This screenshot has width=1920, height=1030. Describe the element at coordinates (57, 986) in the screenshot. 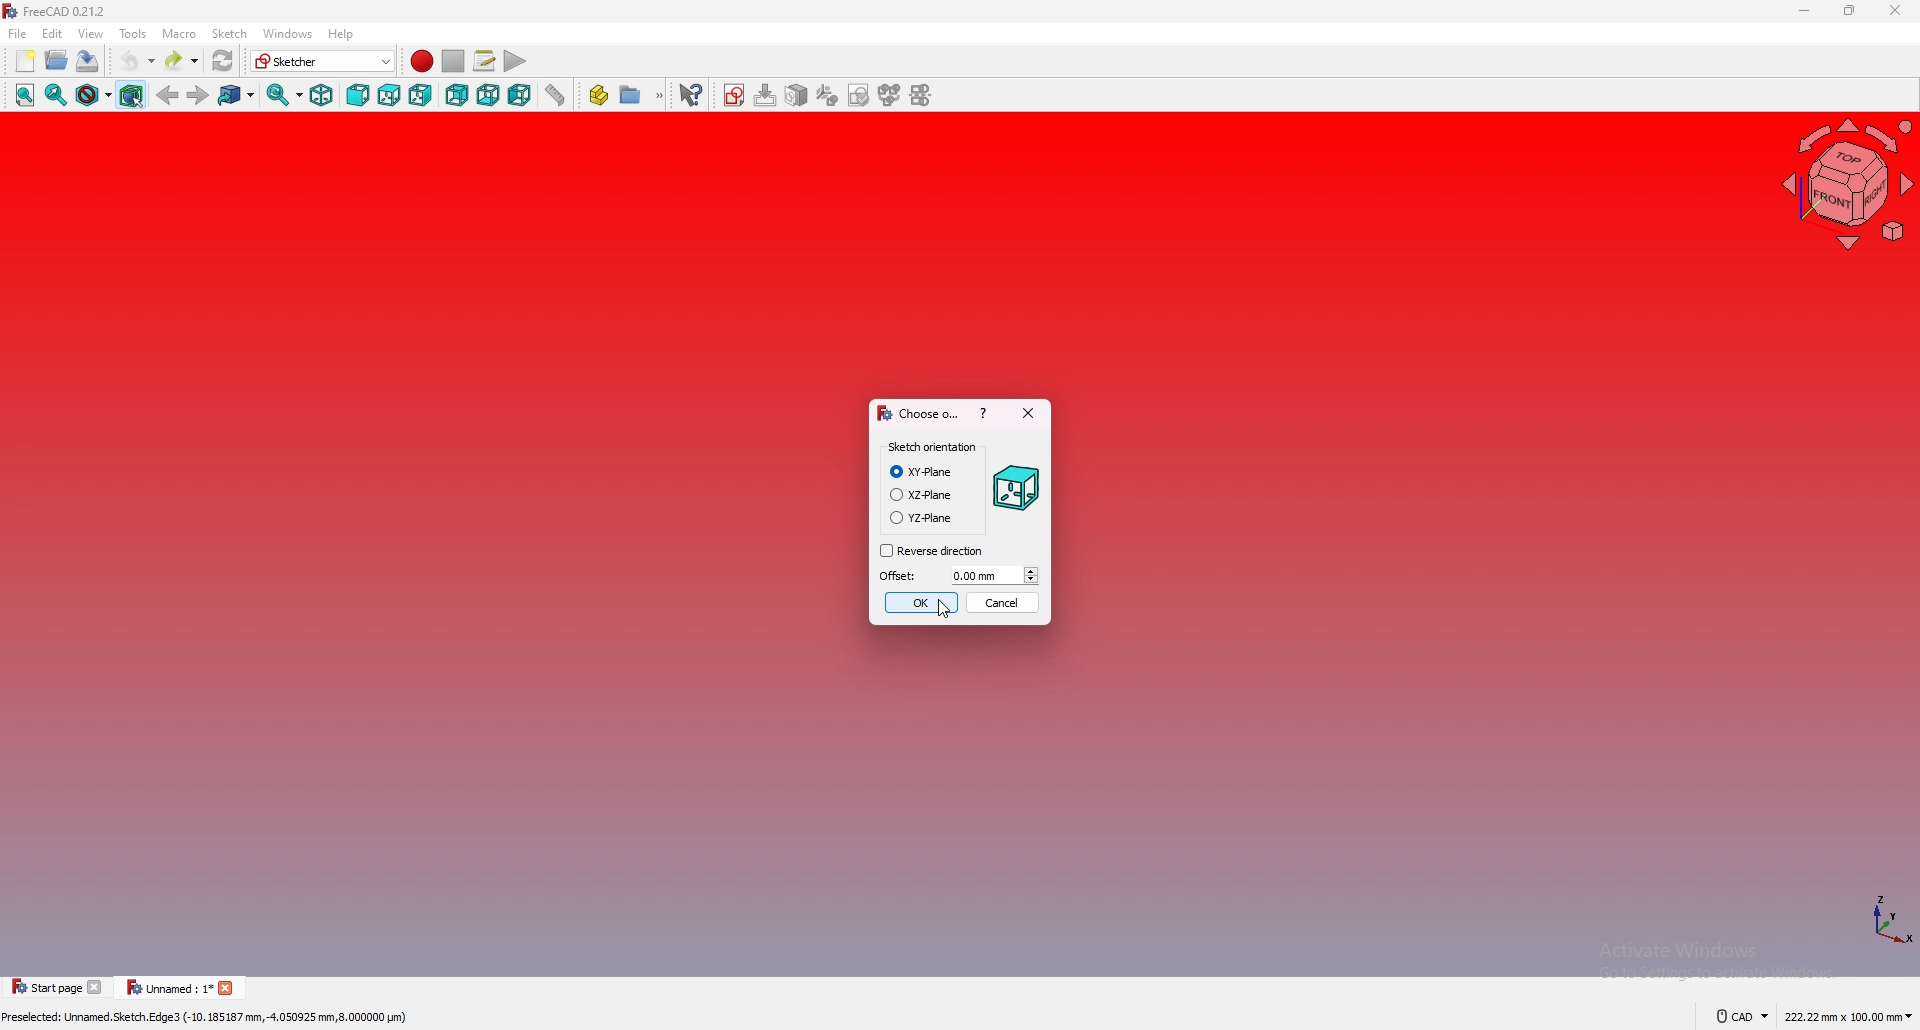

I see `tab 1` at that location.